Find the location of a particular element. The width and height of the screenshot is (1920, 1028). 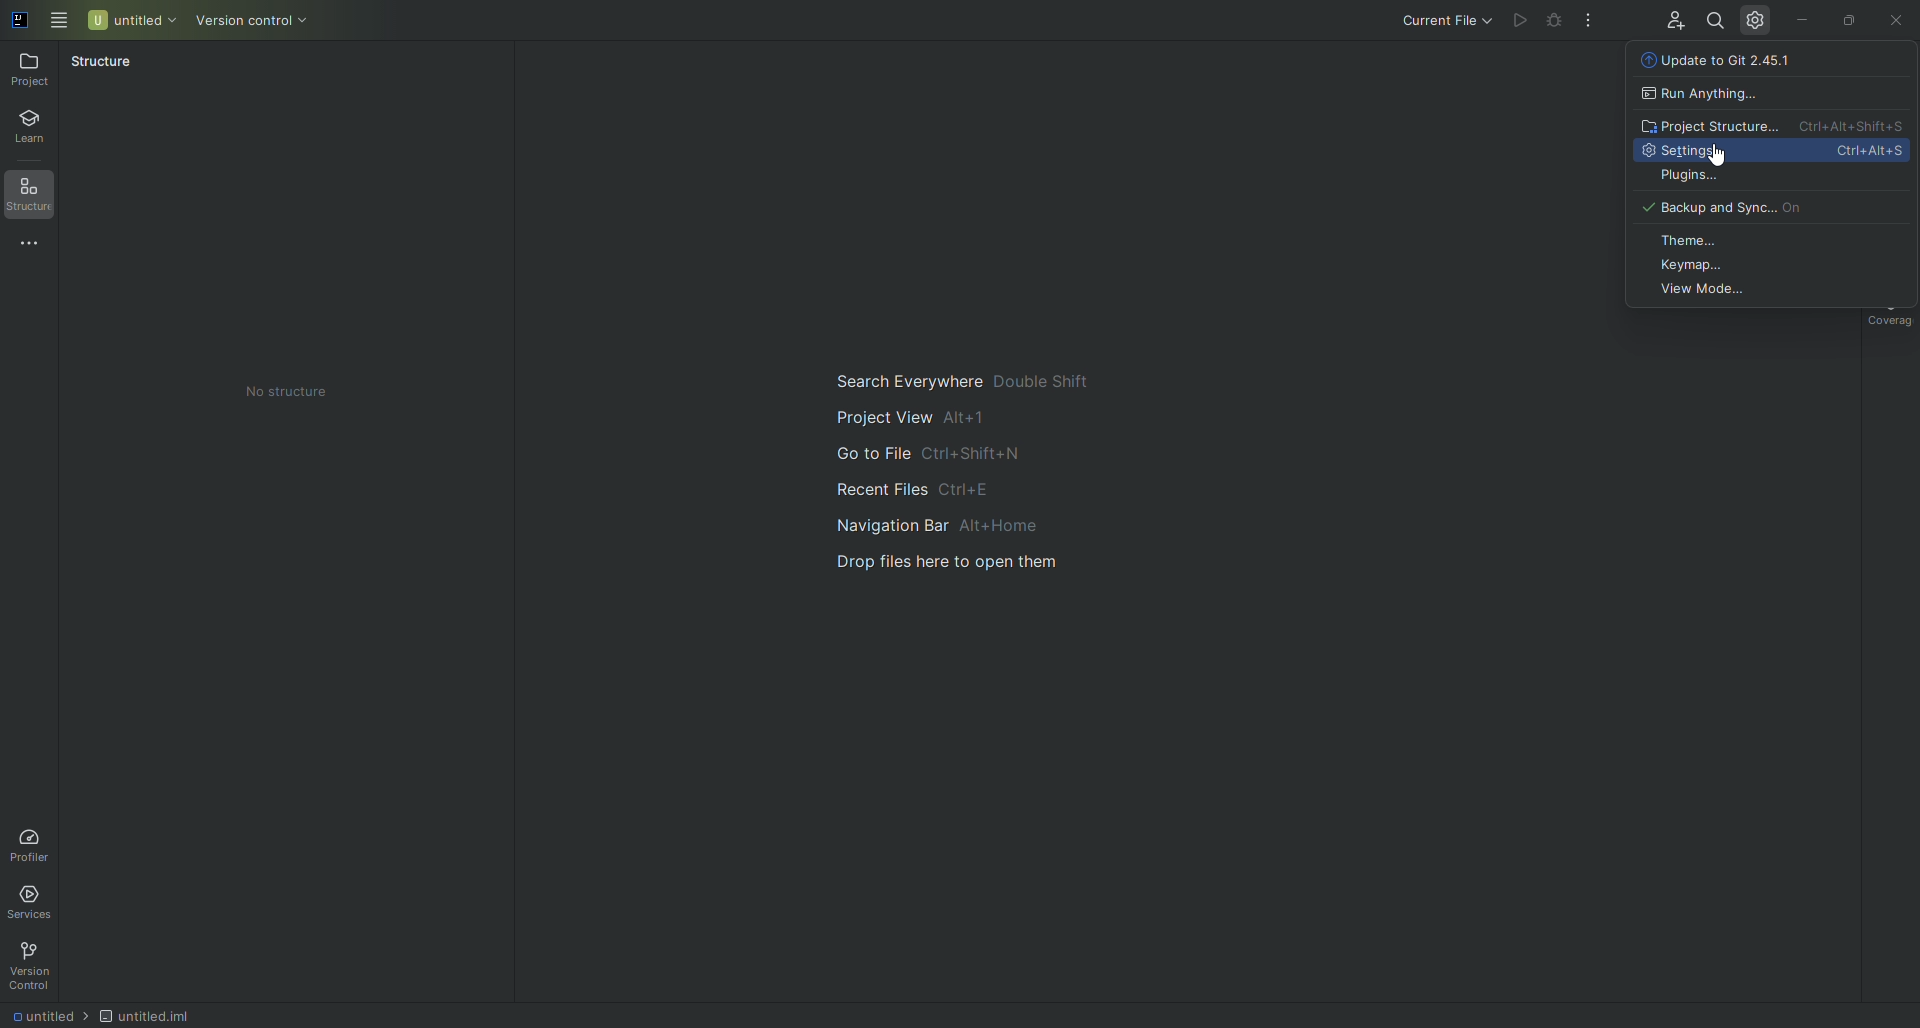

Profiler is located at coordinates (36, 841).